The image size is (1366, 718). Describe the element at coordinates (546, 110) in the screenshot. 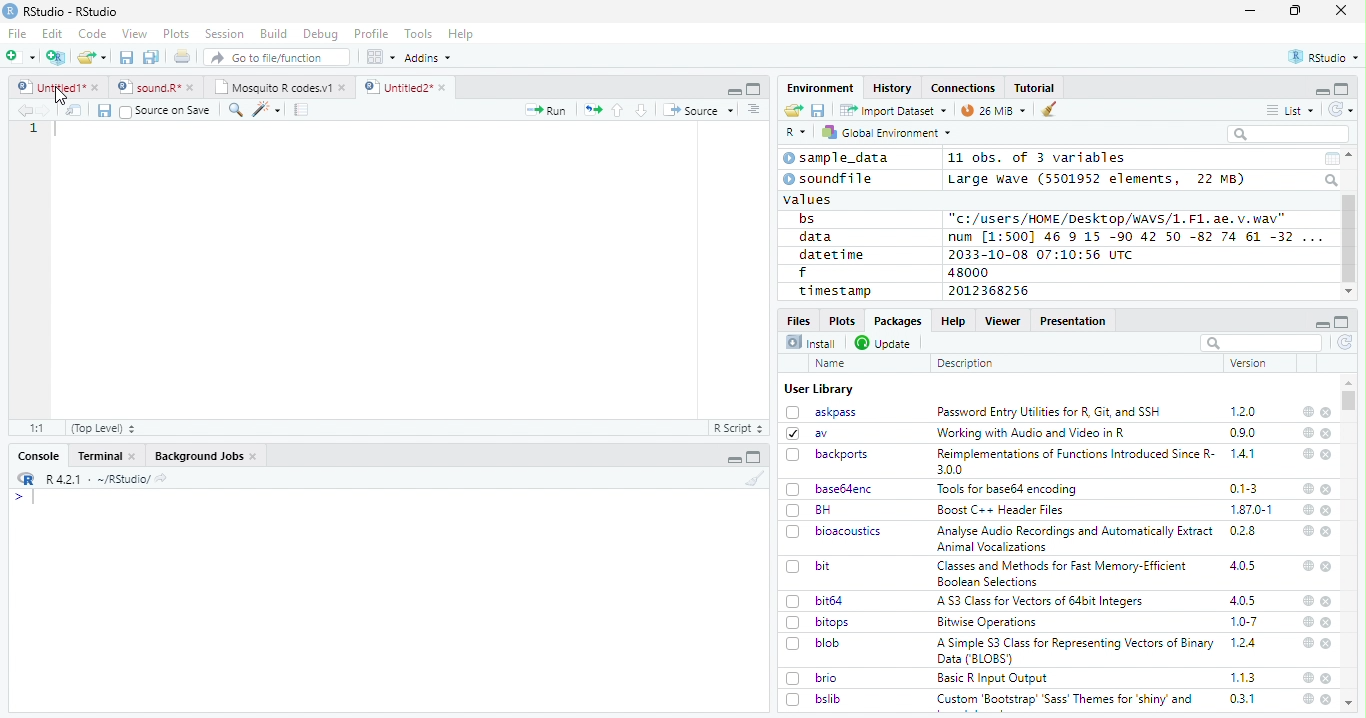

I see `Run the current line` at that location.